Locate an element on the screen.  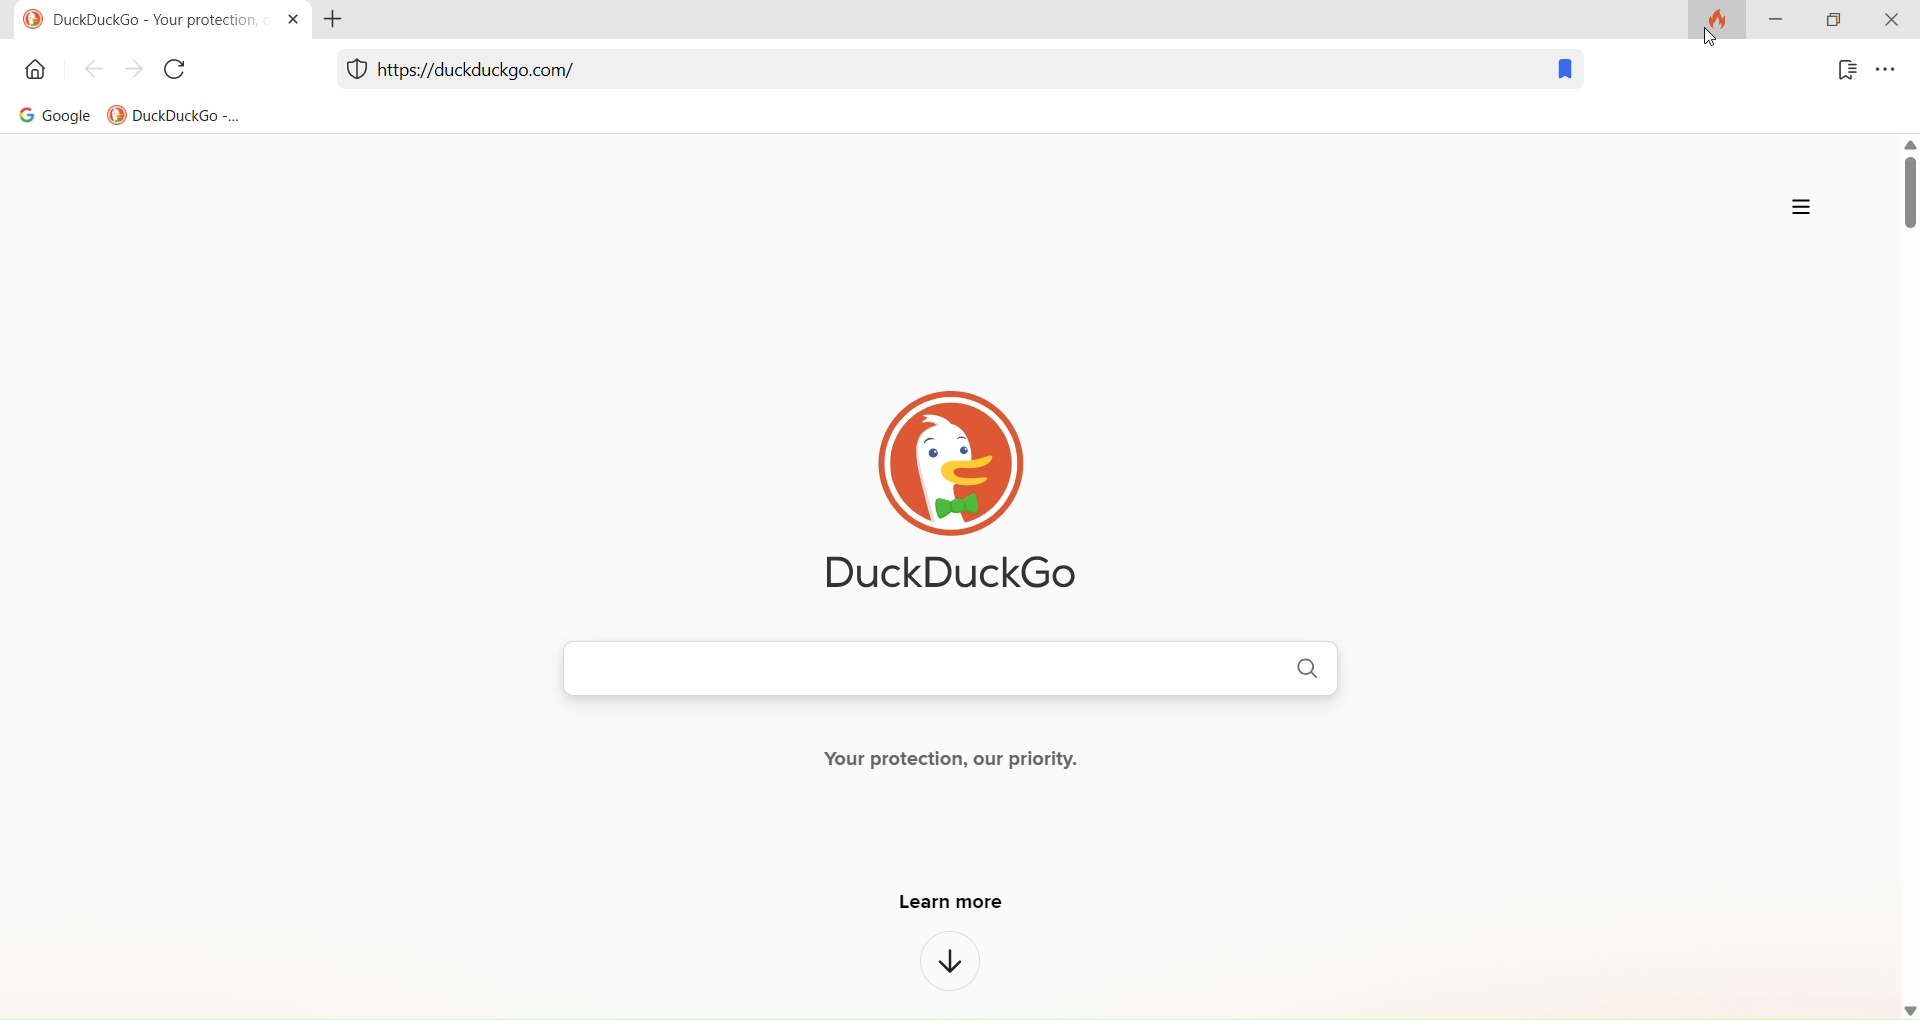
menu is located at coordinates (1891, 74).